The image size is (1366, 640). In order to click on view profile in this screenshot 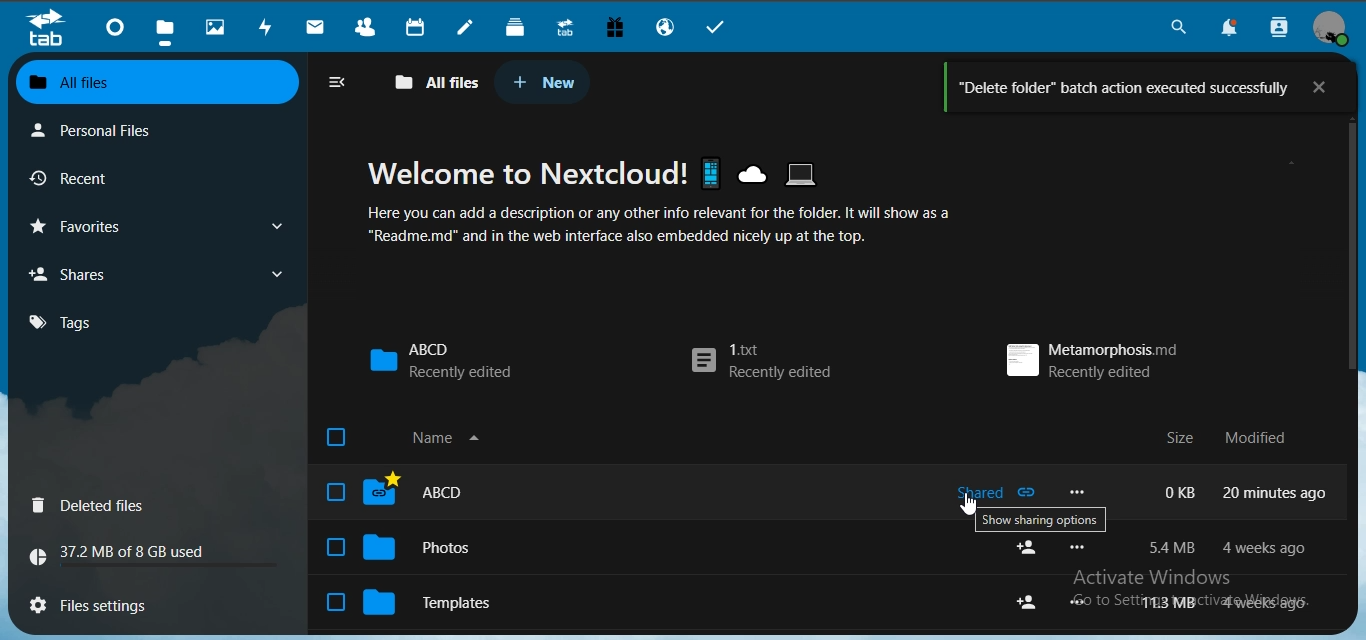, I will do `click(1334, 27)`.